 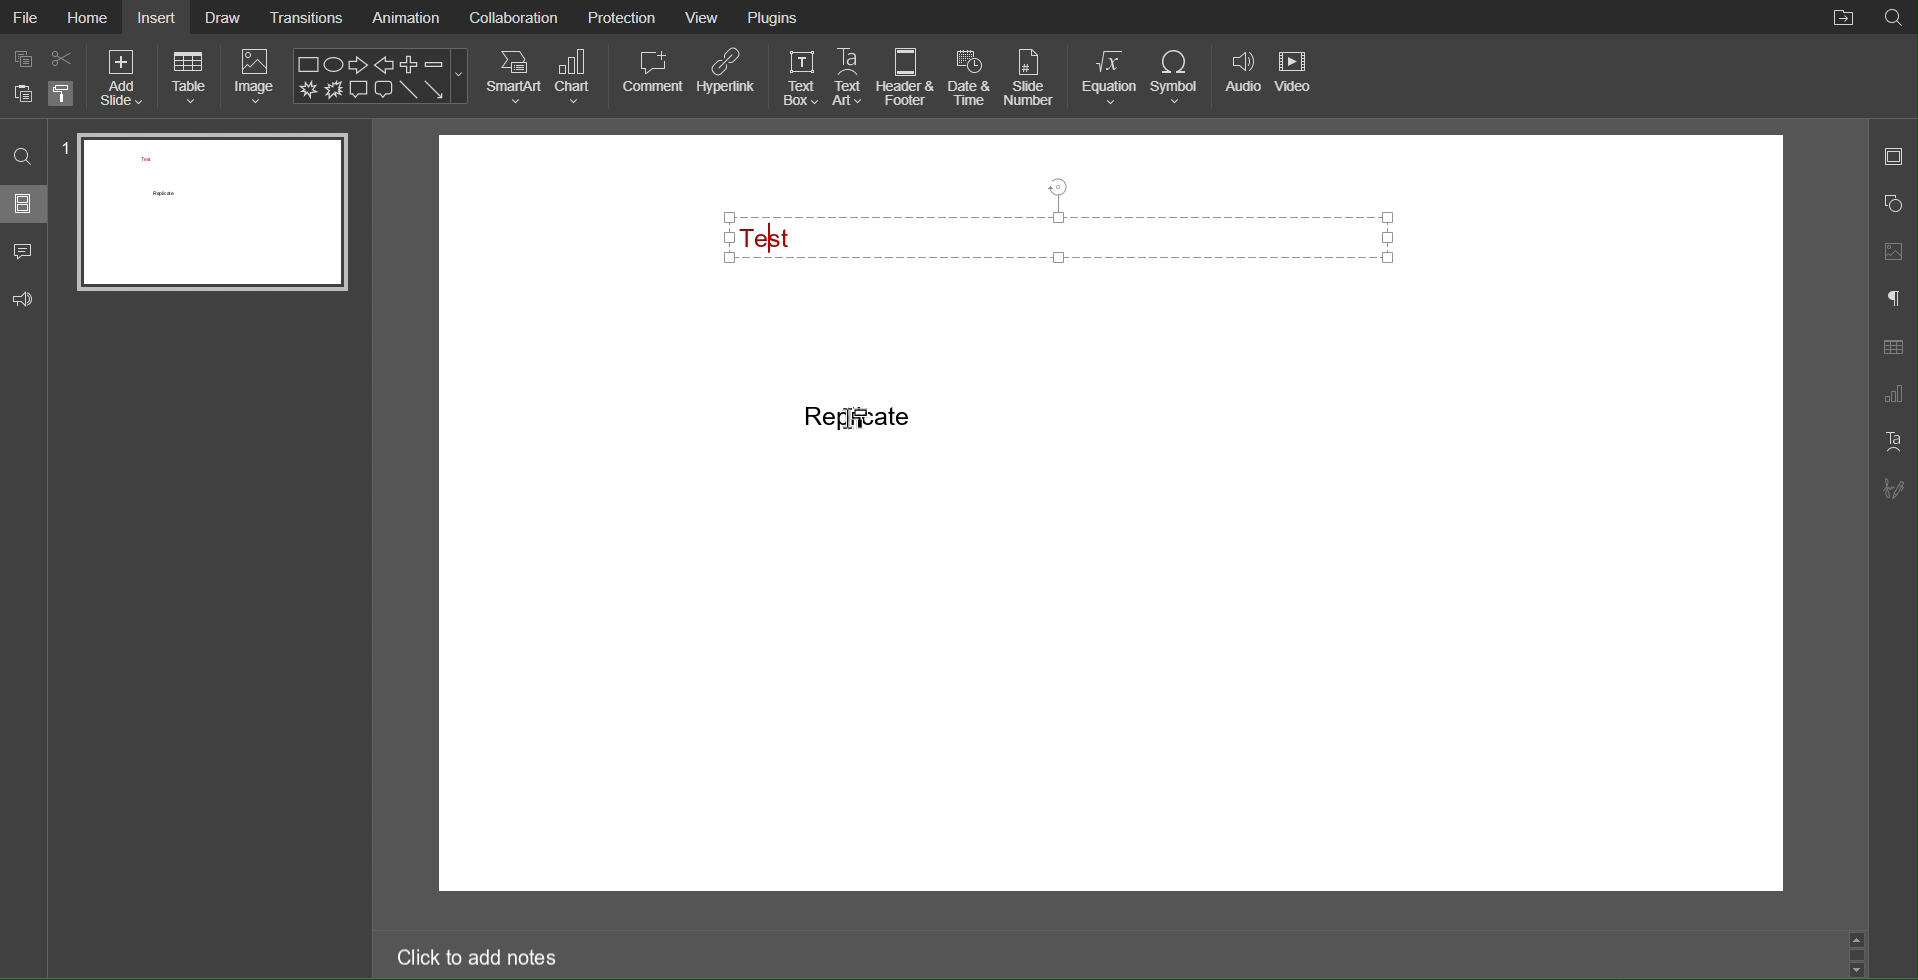 I want to click on Image, so click(x=257, y=78).